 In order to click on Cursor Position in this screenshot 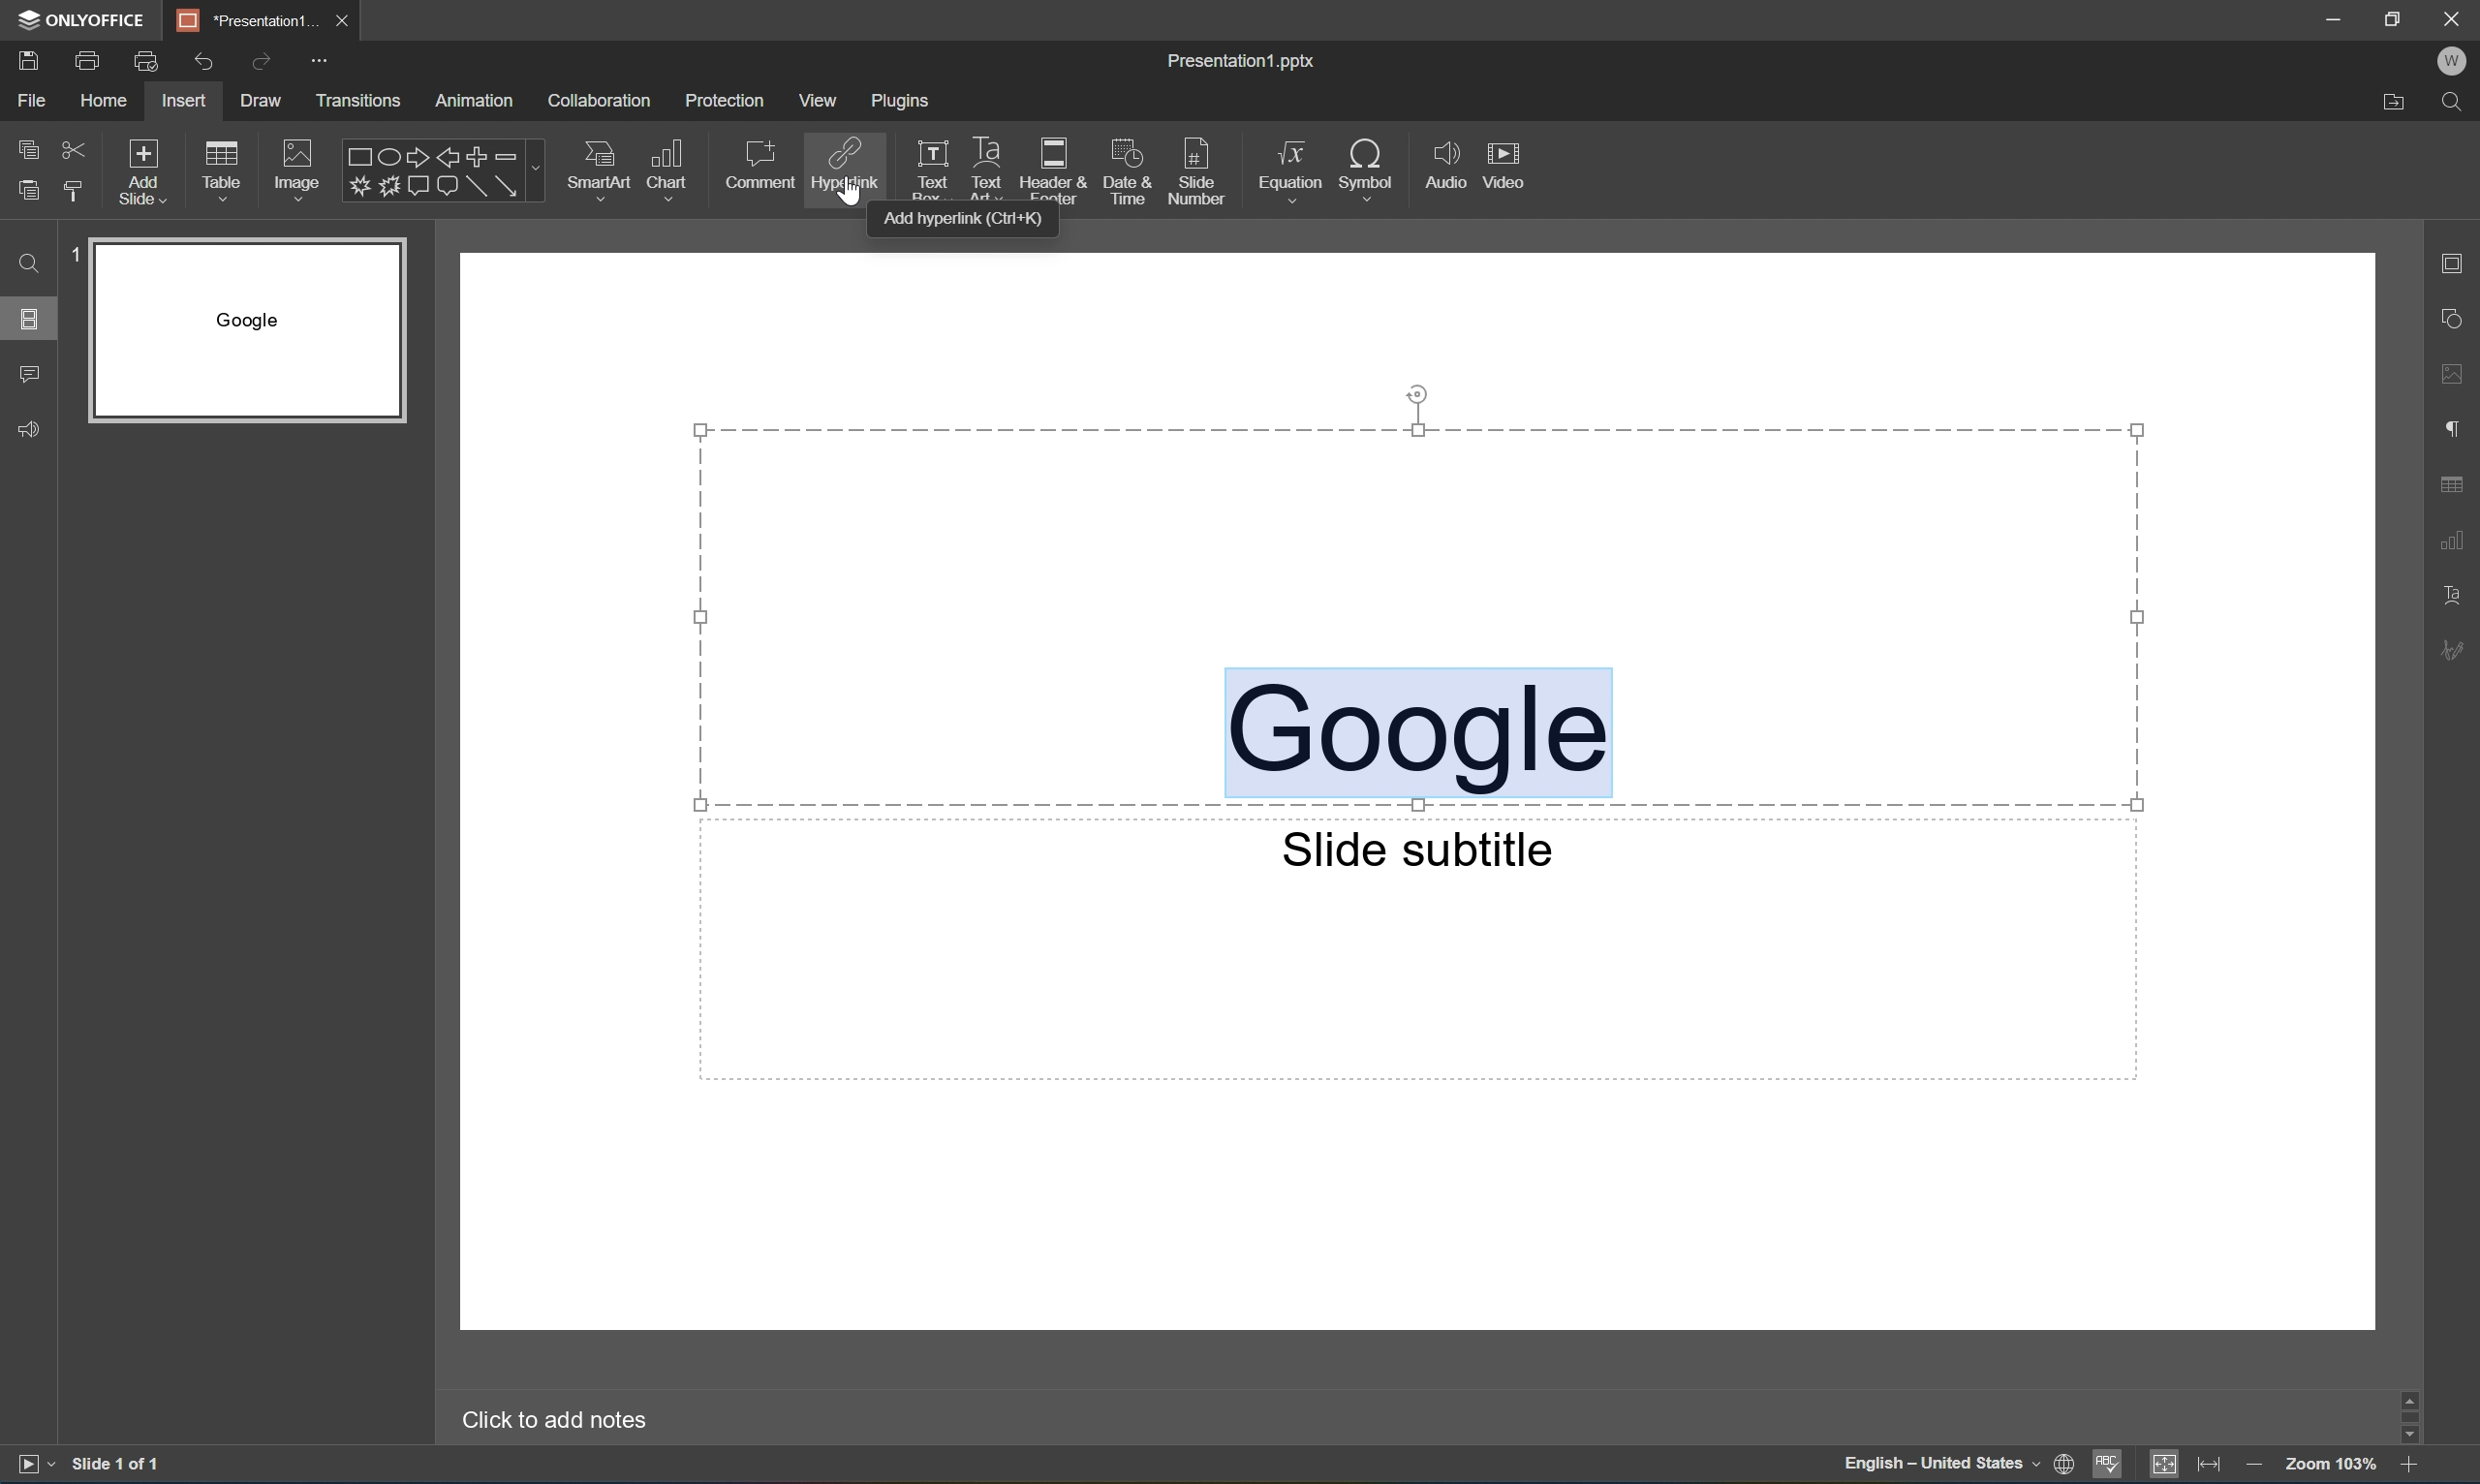, I will do `click(849, 194)`.